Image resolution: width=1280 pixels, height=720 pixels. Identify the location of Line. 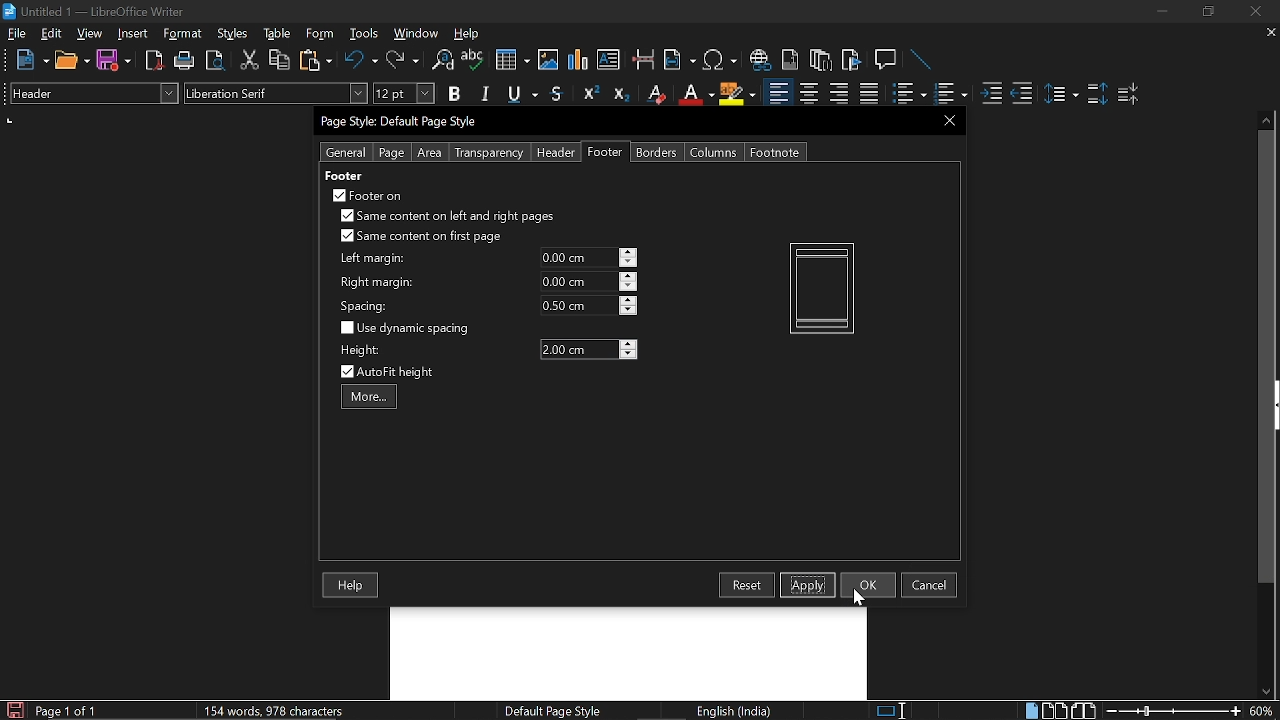
(922, 61).